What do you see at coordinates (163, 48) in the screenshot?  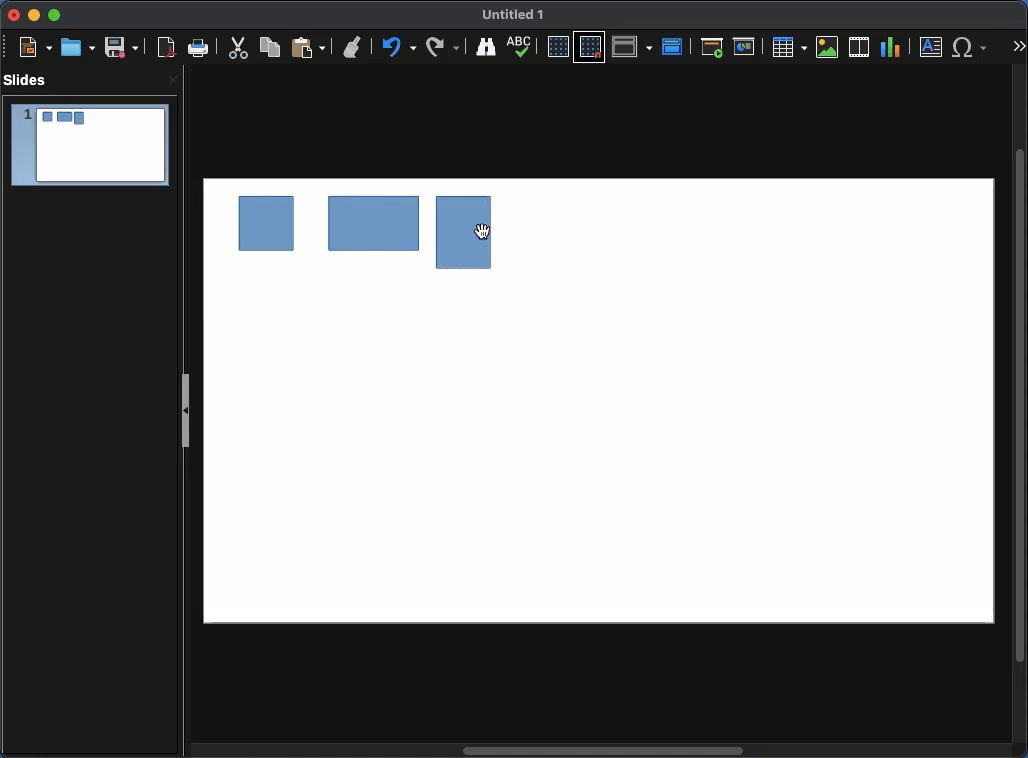 I see `Export as PDF` at bounding box center [163, 48].